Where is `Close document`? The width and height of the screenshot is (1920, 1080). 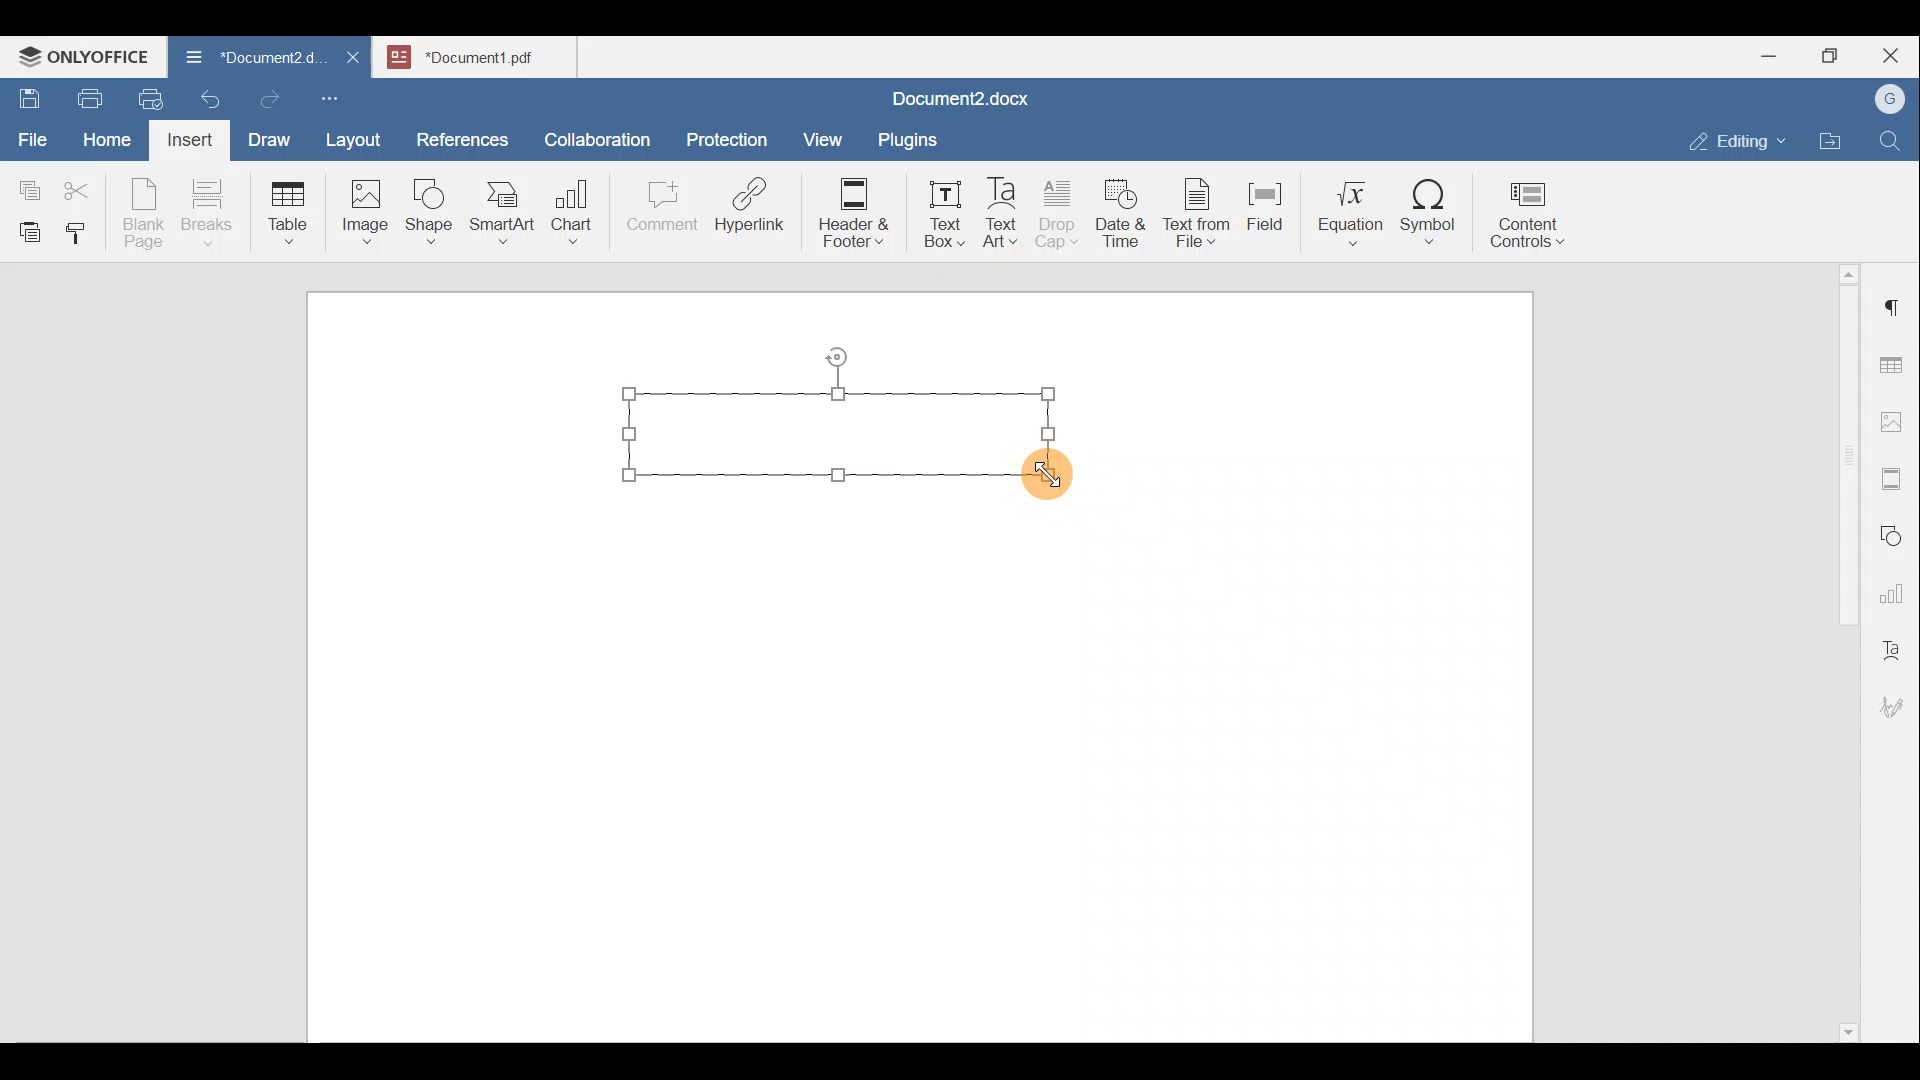
Close document is located at coordinates (354, 59).